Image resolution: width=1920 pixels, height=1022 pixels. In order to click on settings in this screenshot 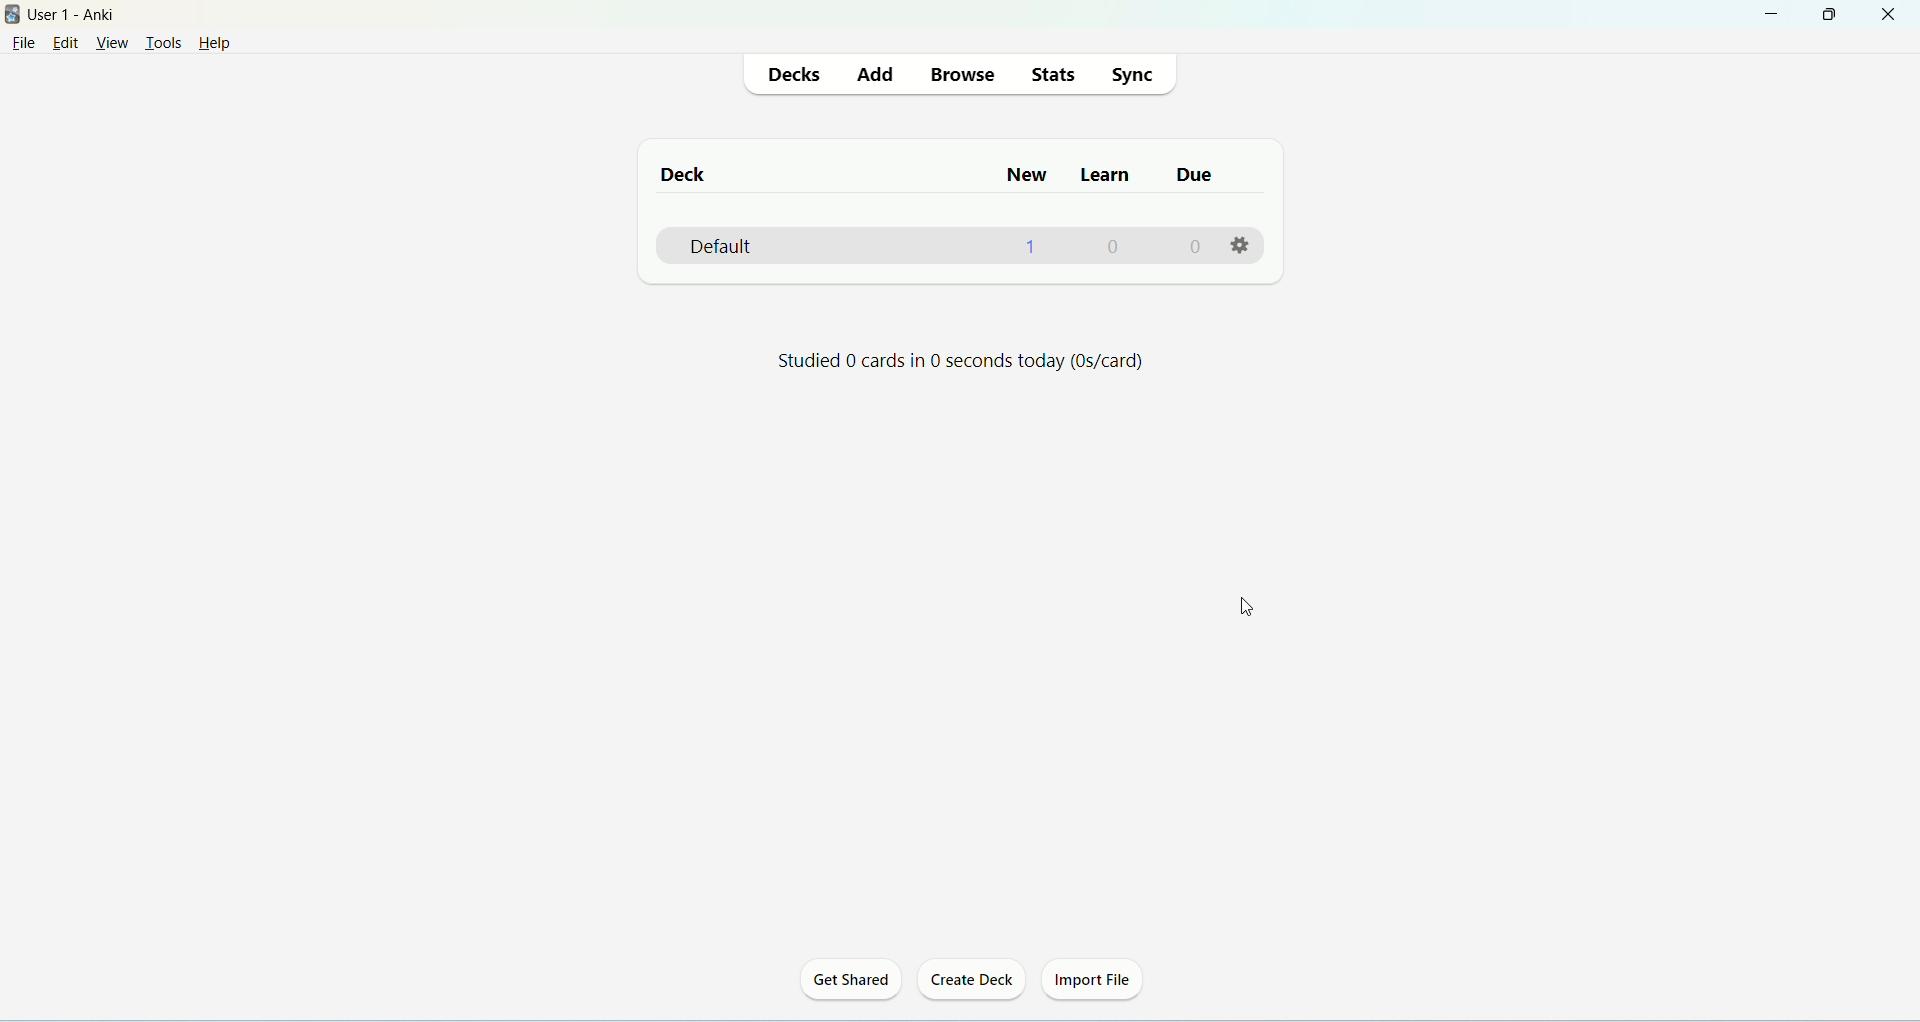, I will do `click(1243, 243)`.